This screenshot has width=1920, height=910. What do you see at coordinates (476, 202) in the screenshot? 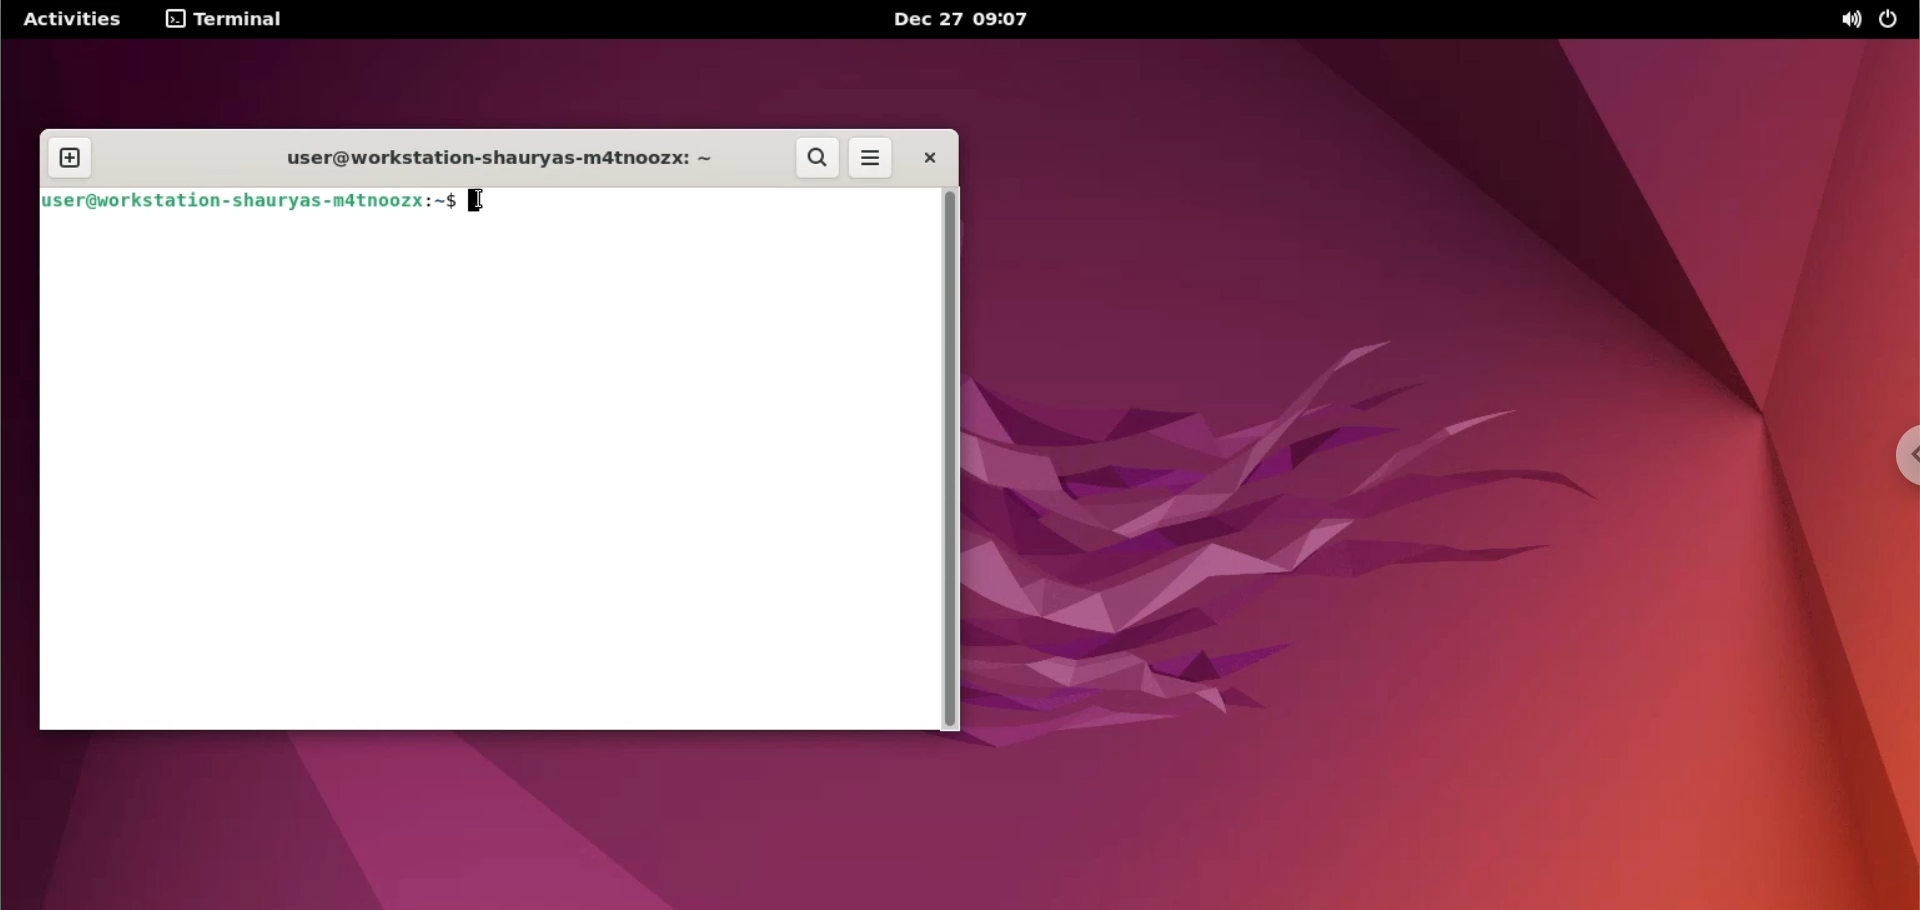
I see `cursor` at bounding box center [476, 202].